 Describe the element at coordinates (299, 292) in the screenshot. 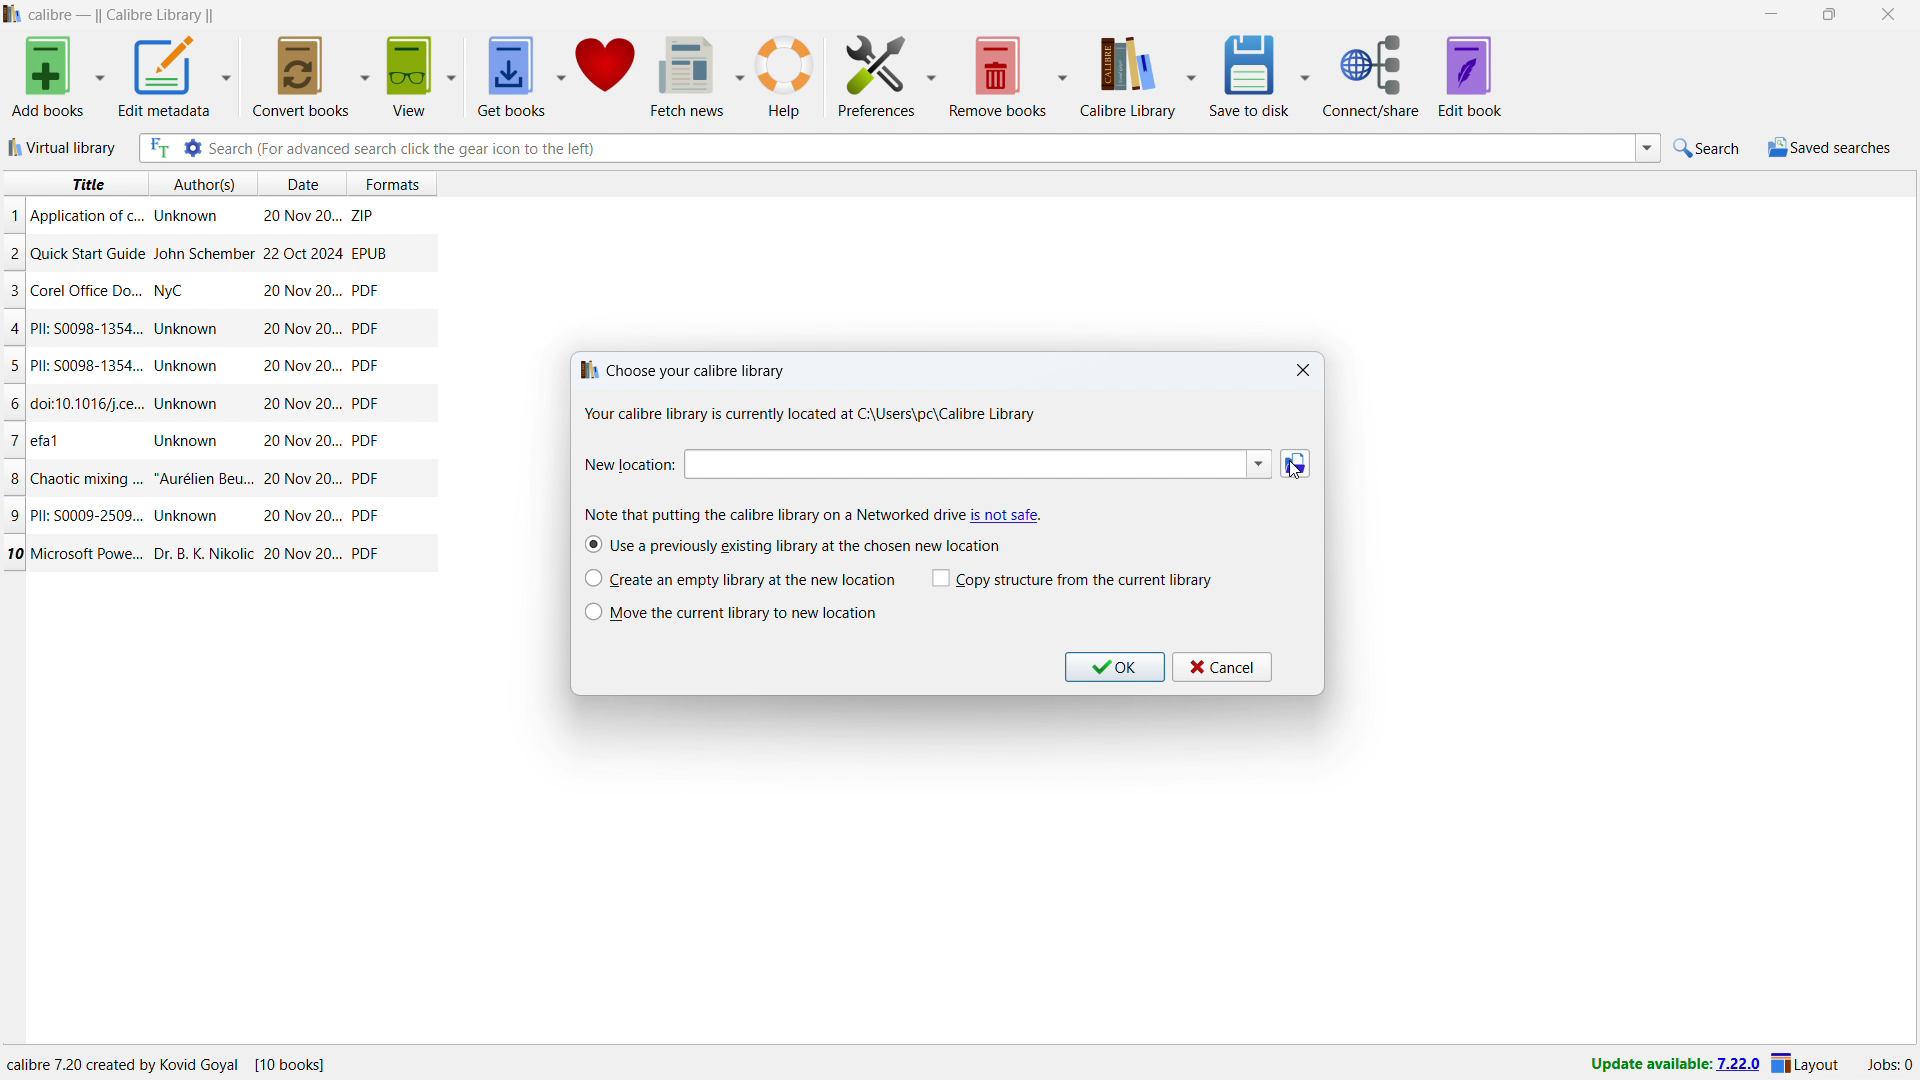

I see `Date` at that location.